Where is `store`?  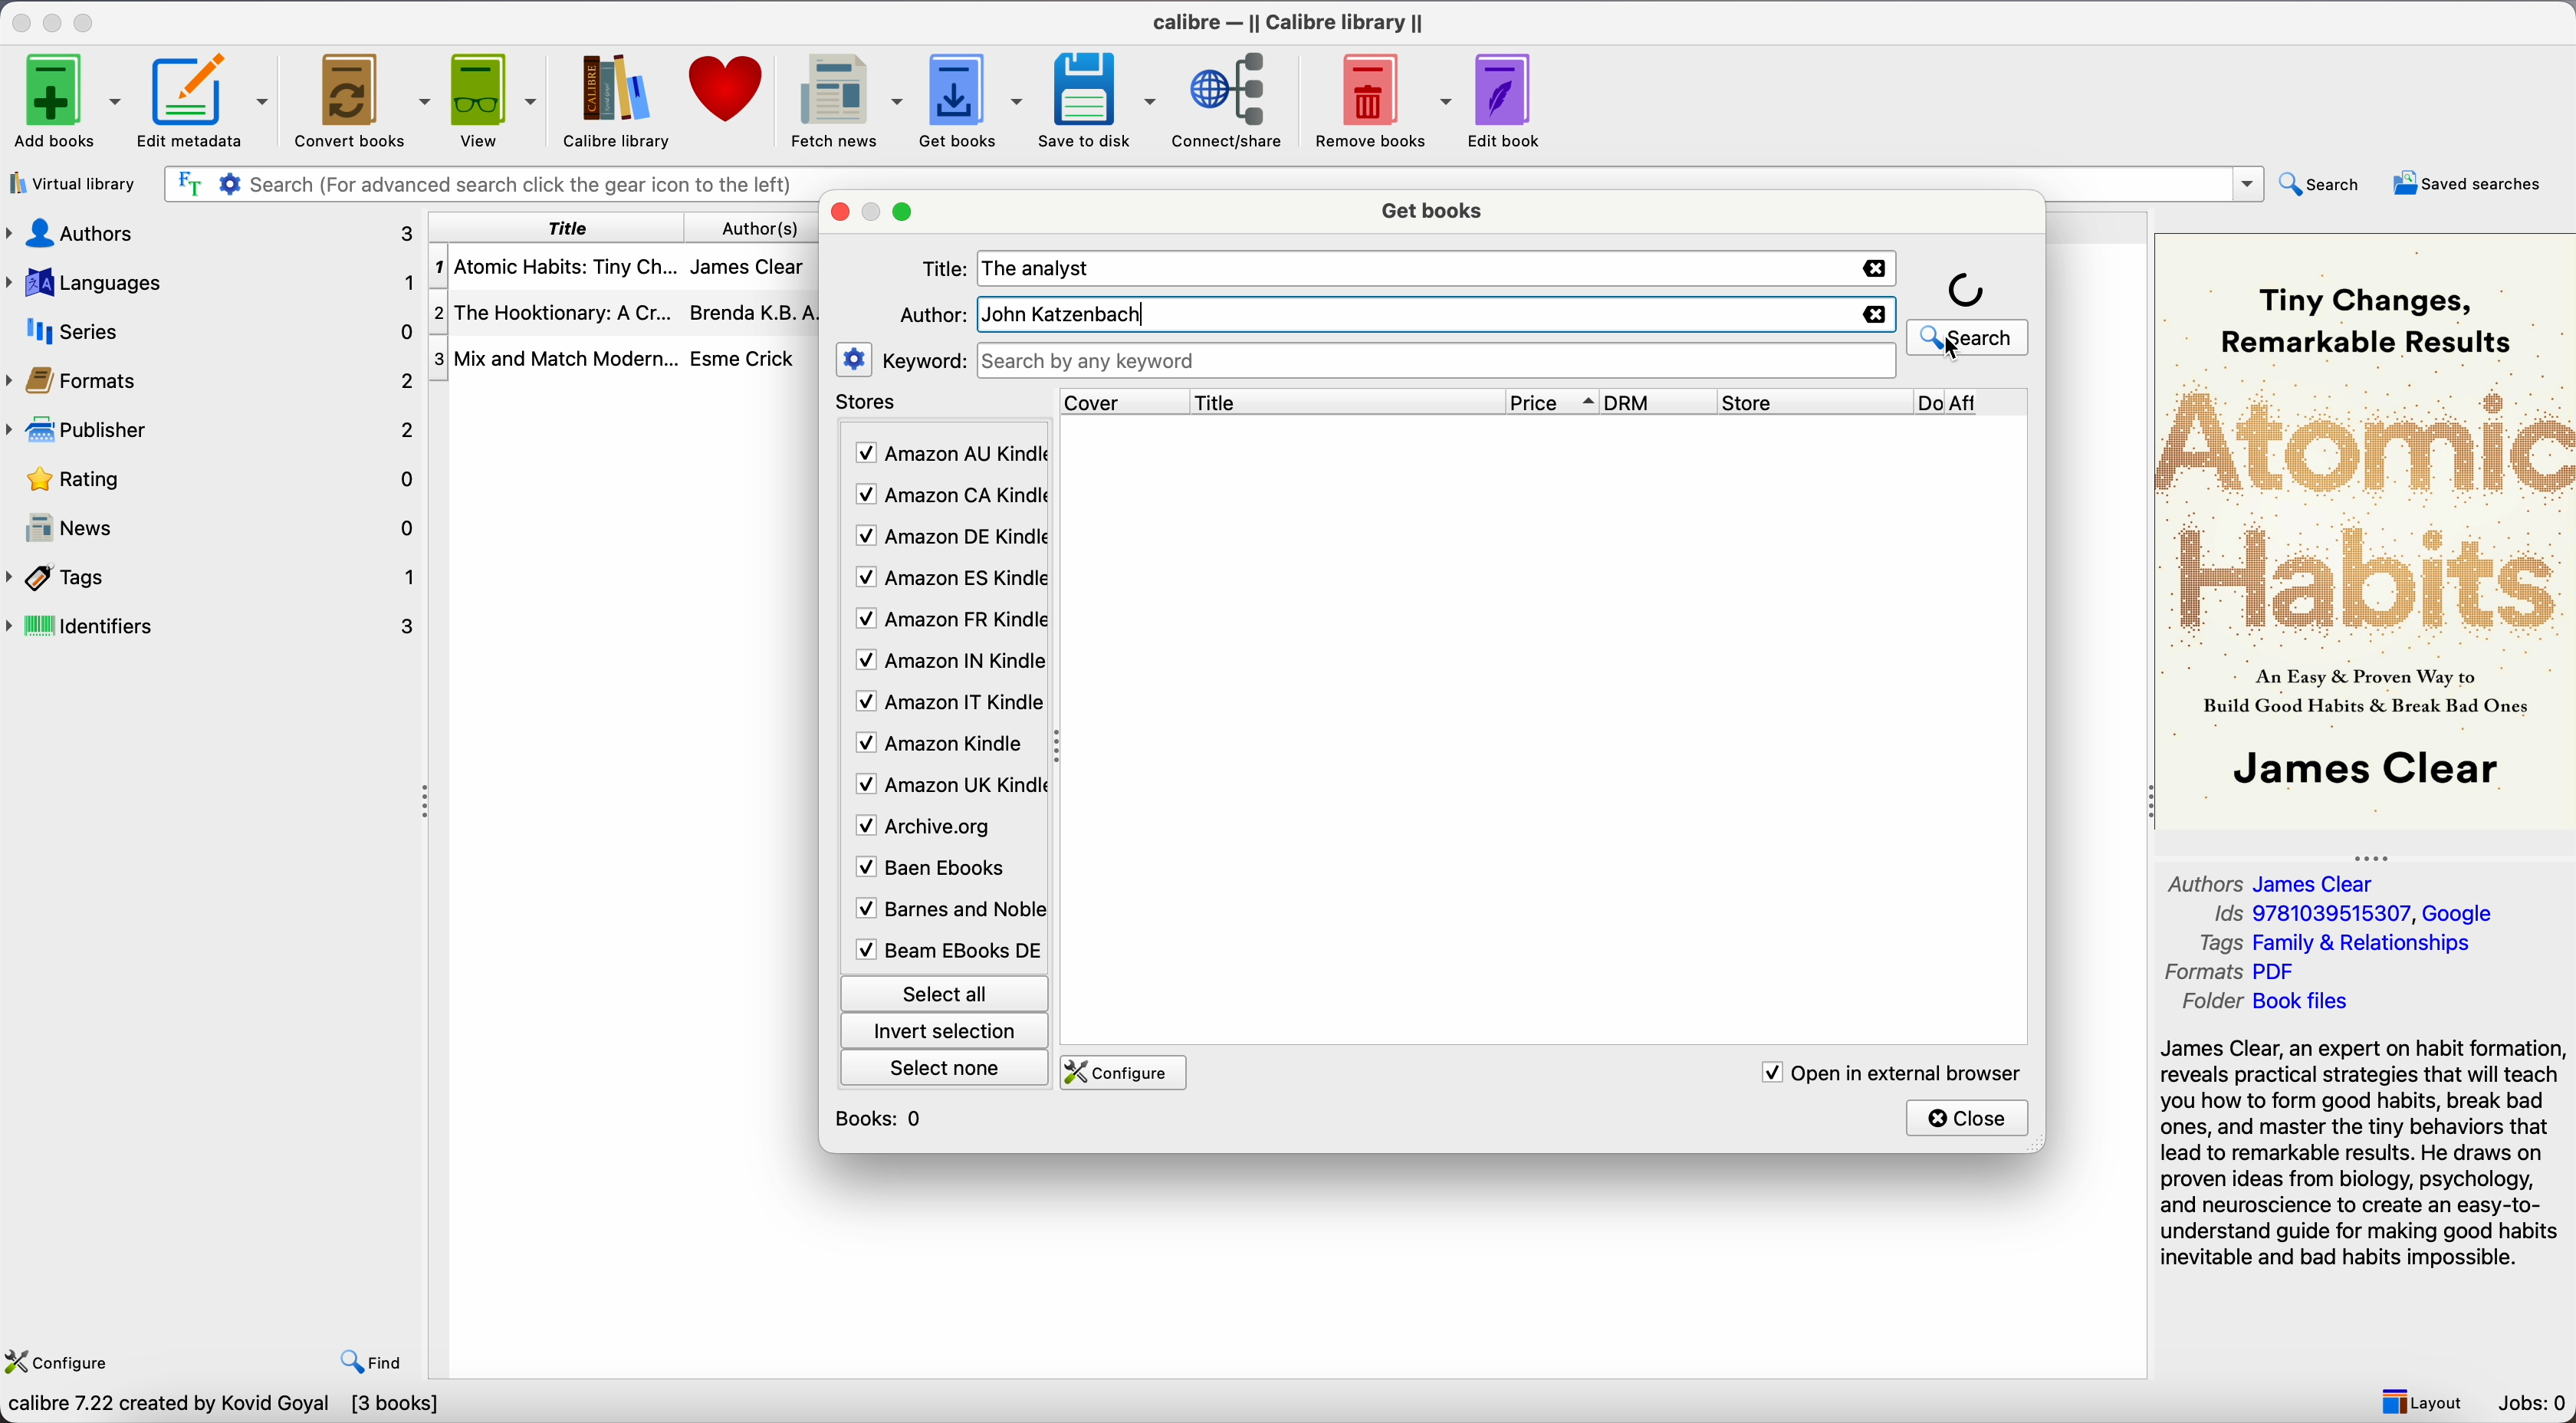
store is located at coordinates (1813, 402).